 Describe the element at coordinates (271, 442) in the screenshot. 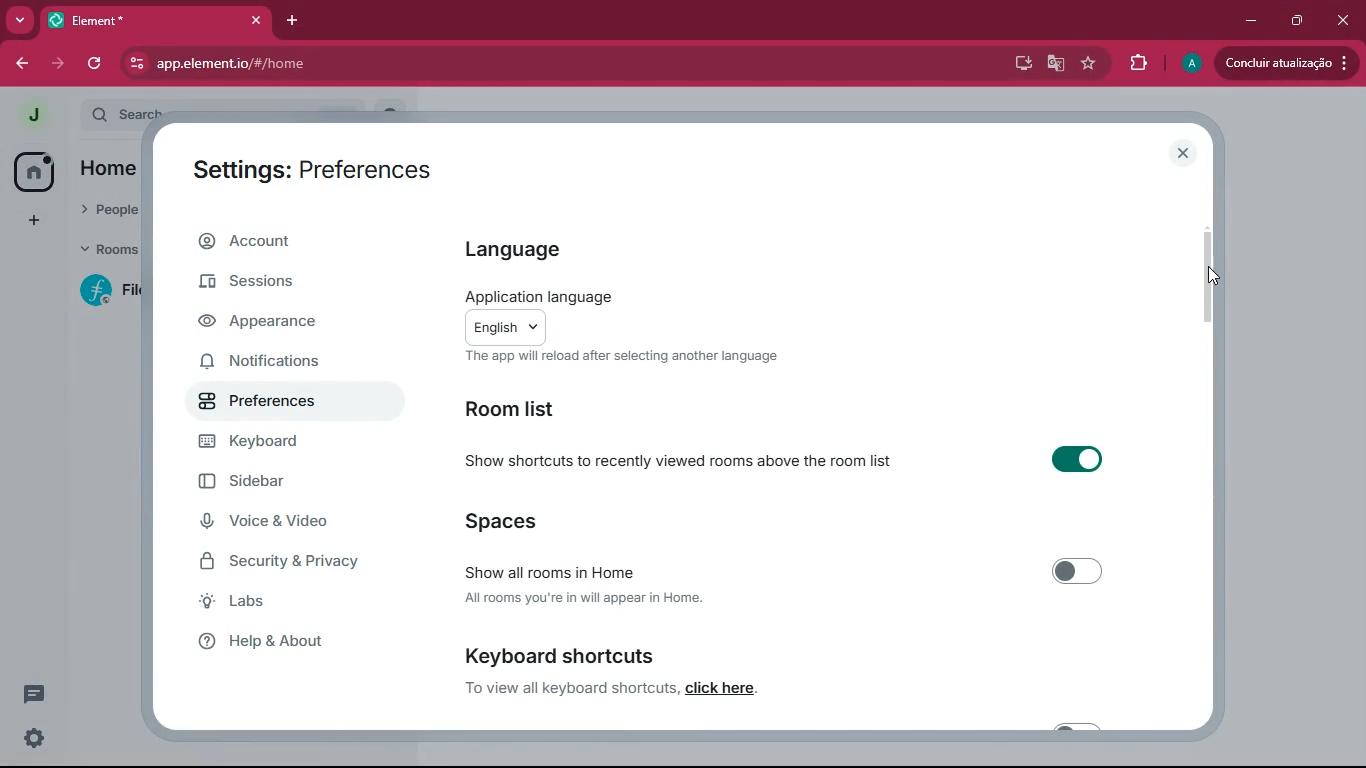

I see `keyboard` at that location.